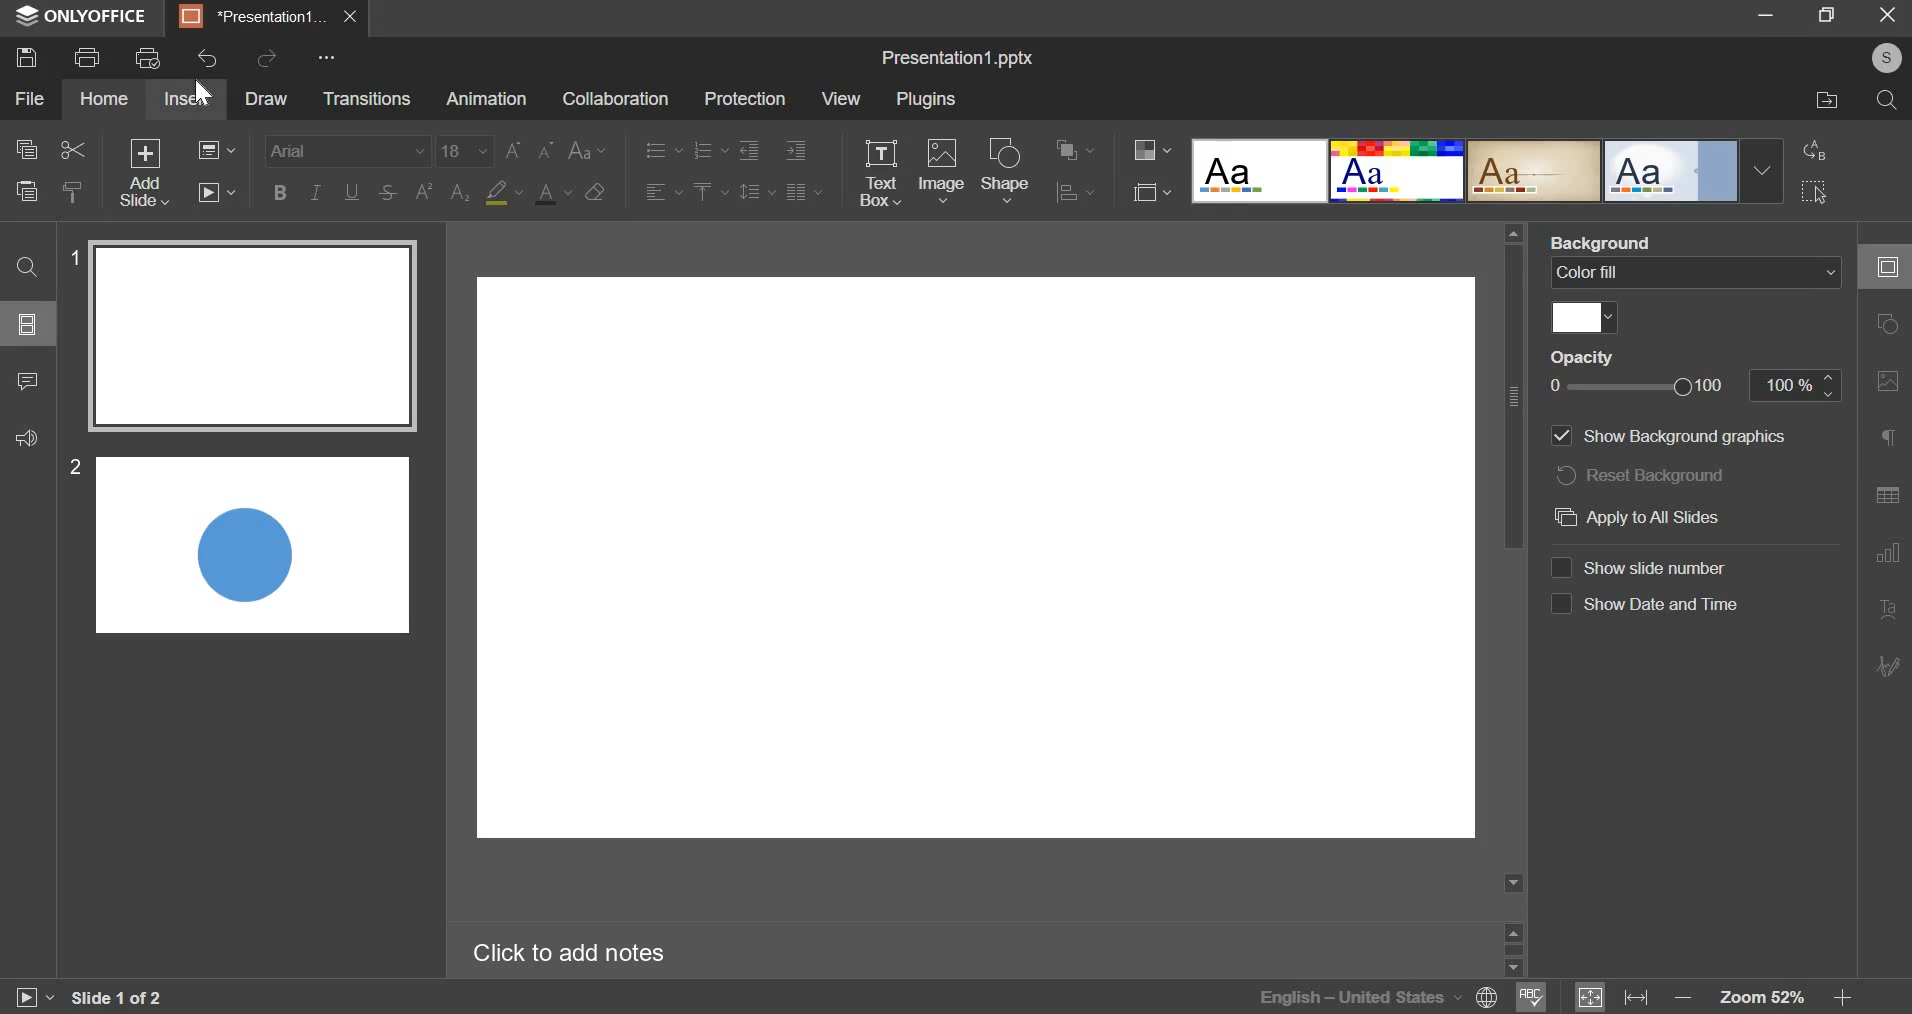  I want to click on plugins, so click(927, 99).